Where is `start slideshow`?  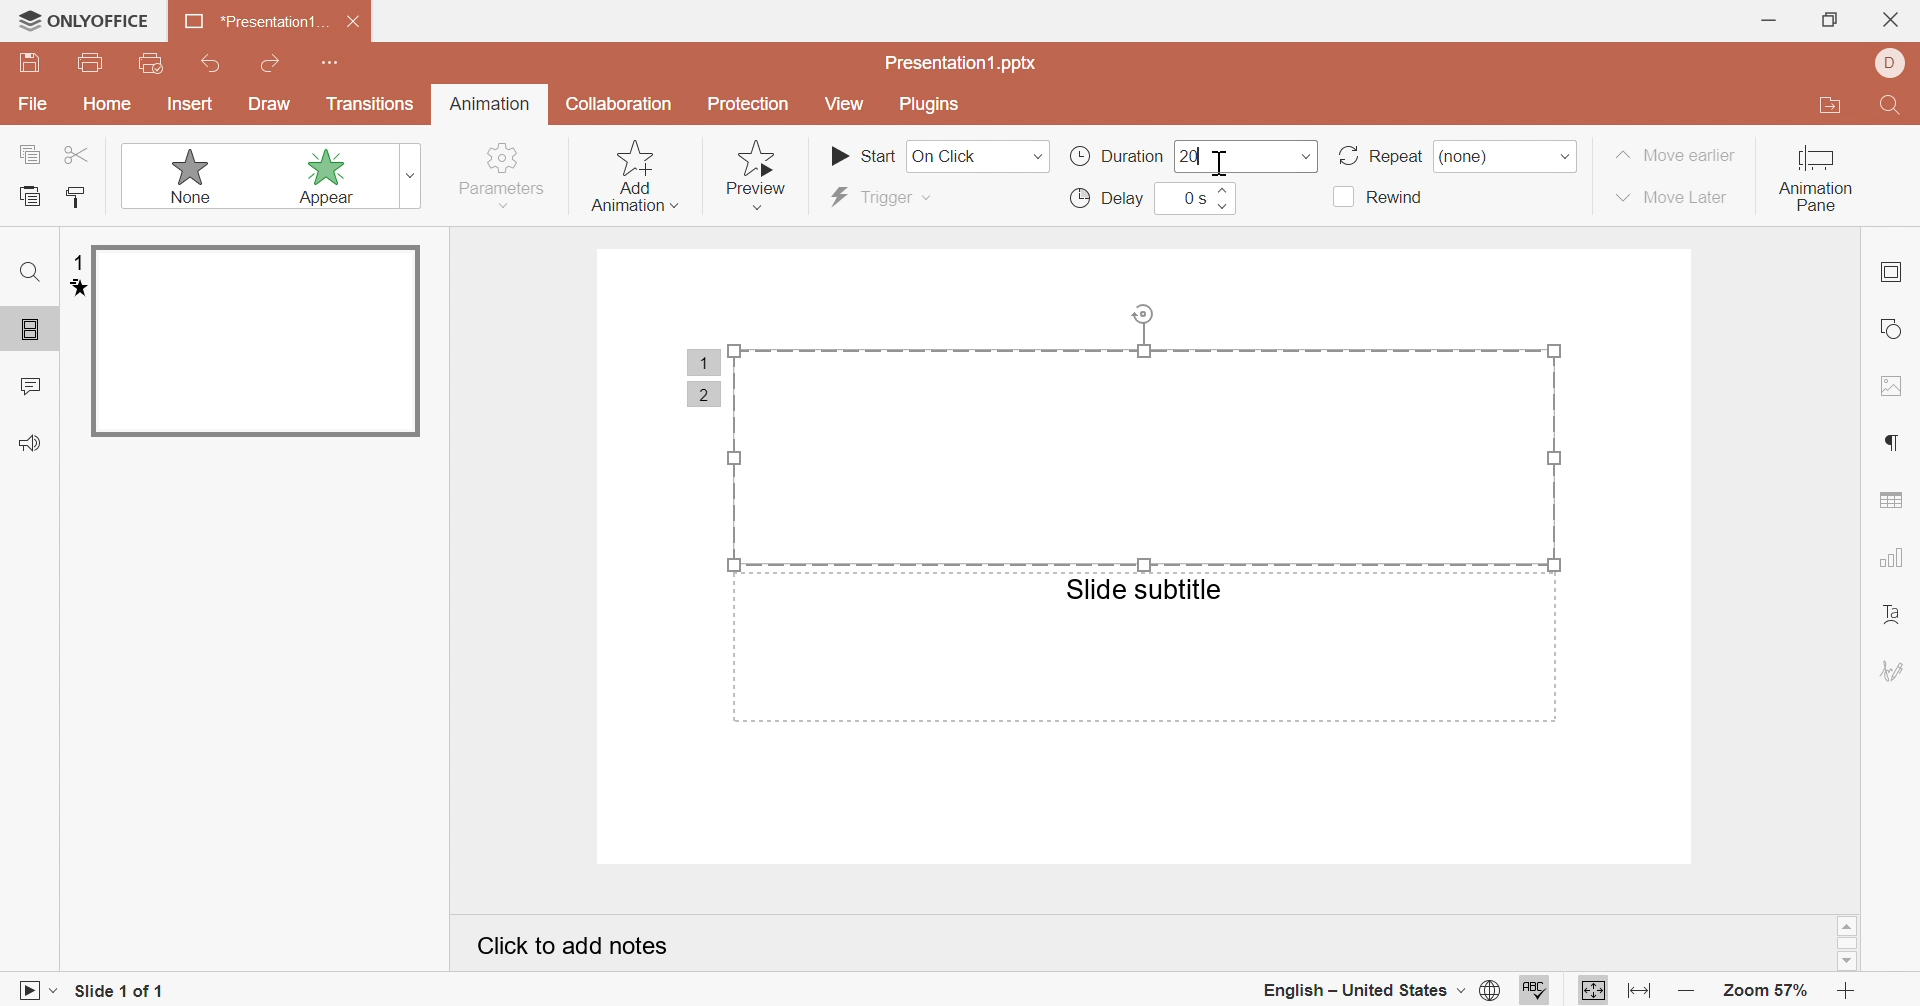
start slideshow is located at coordinates (31, 994).